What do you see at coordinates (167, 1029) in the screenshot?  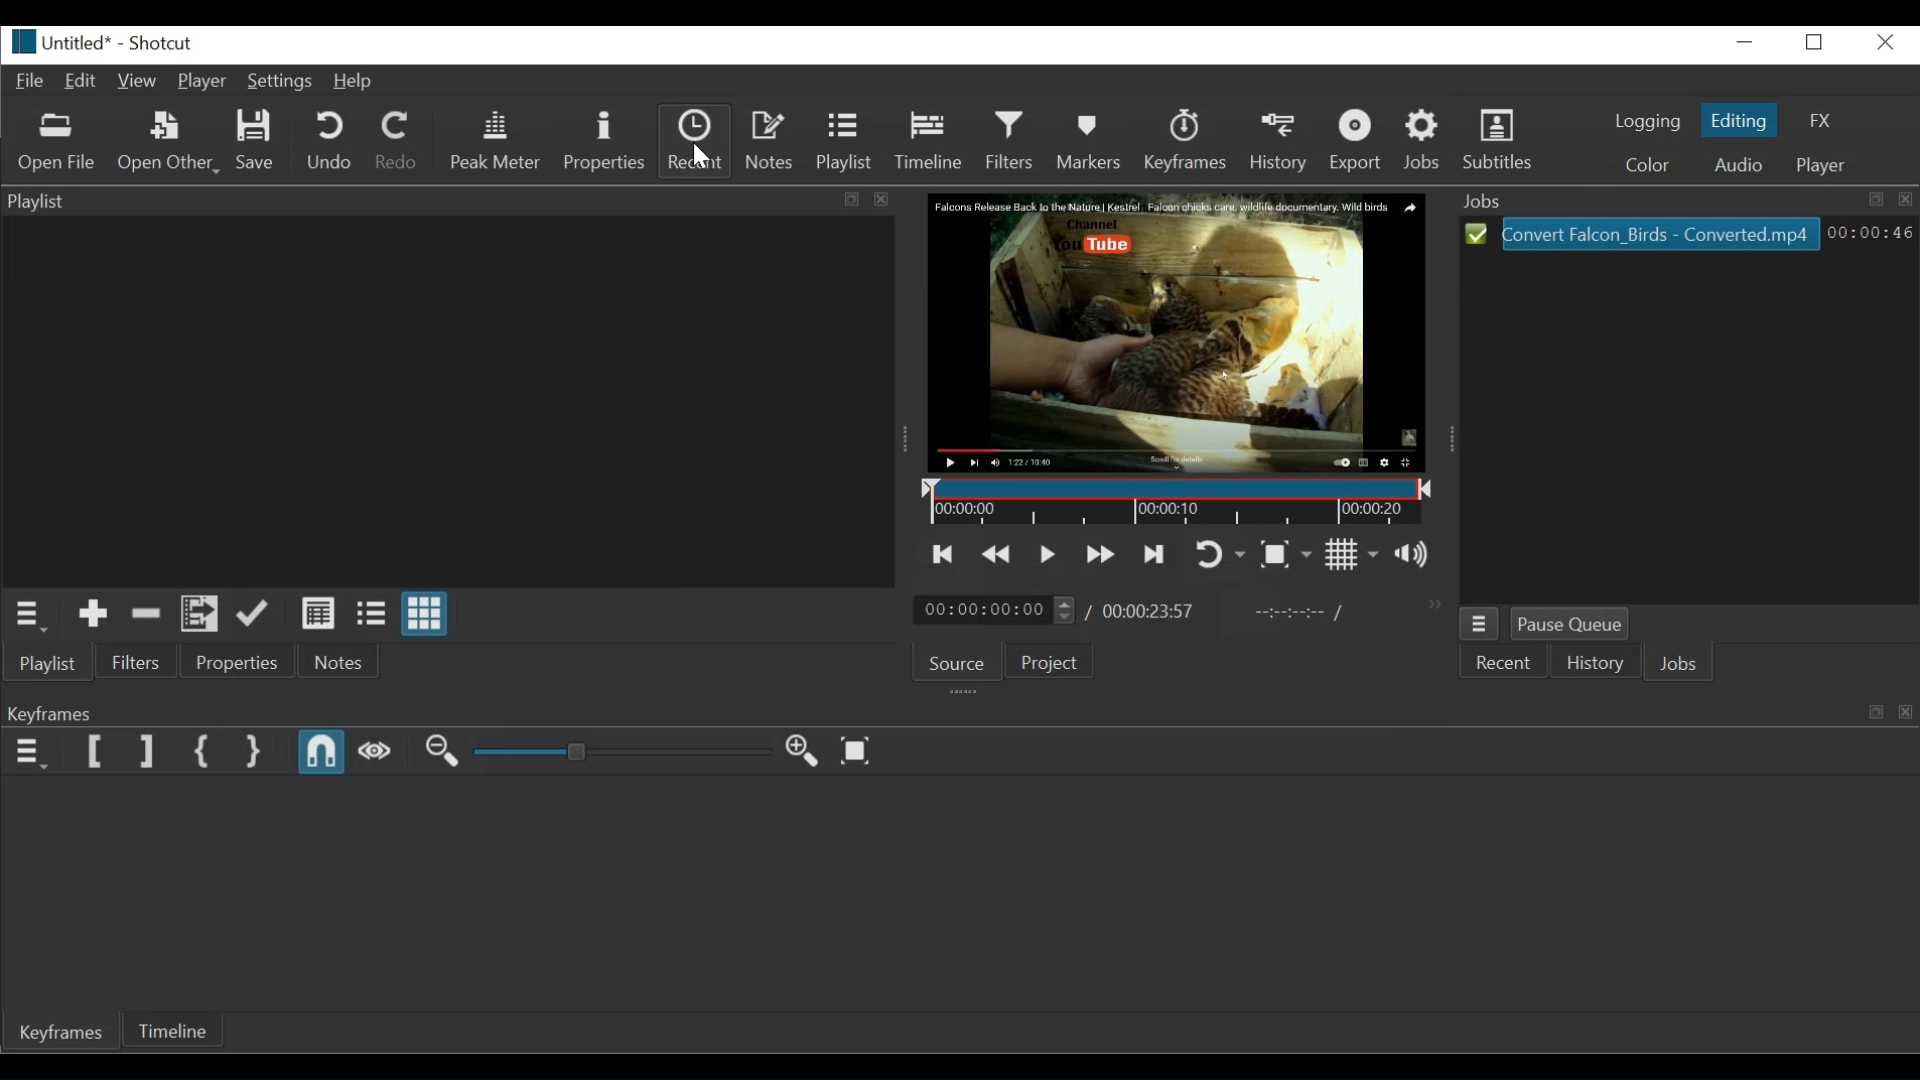 I see `Timeline` at bounding box center [167, 1029].